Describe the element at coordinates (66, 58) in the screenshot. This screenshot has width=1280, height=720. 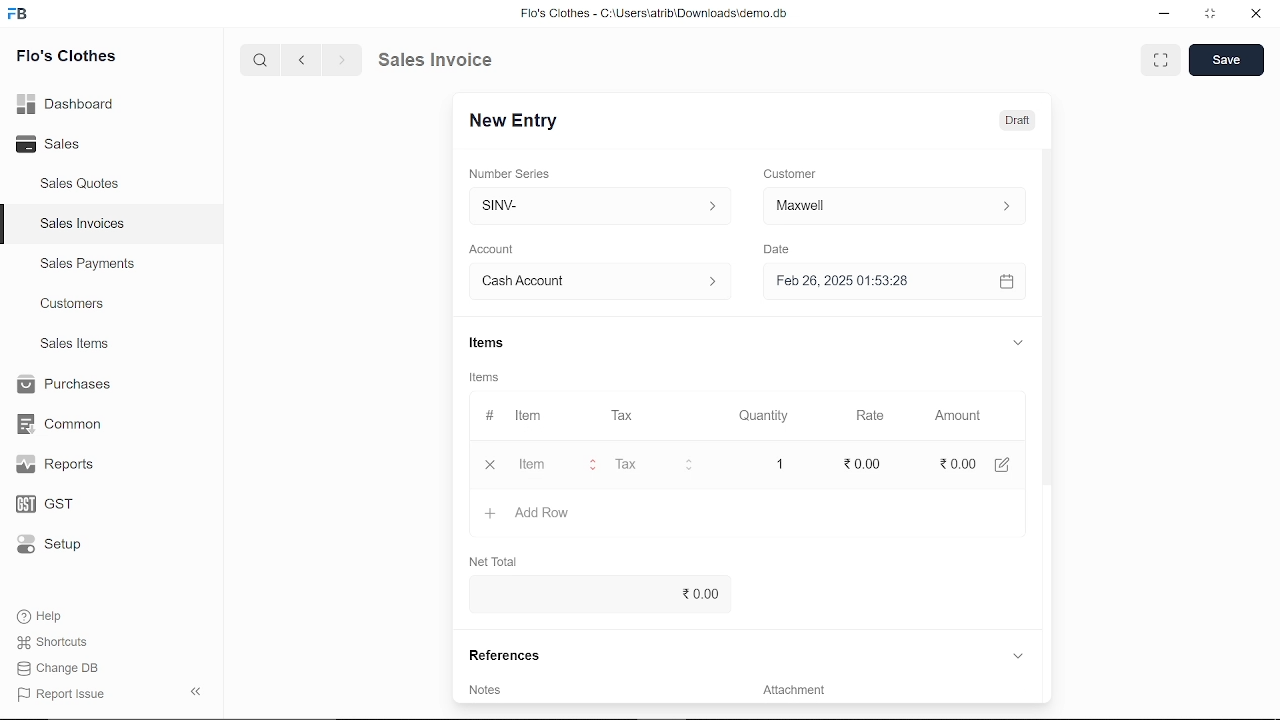
I see `Flo's Clothes` at that location.